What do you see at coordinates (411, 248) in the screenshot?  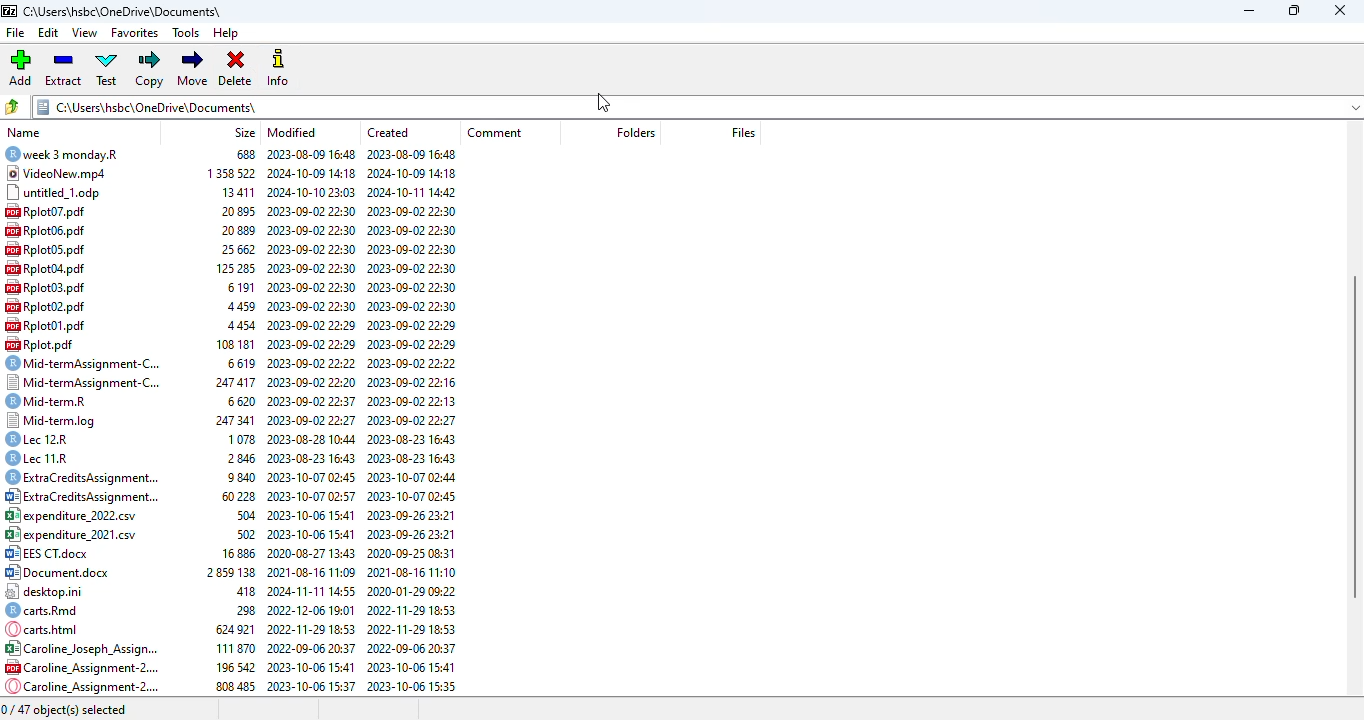 I see `2023-09-02 22:30` at bounding box center [411, 248].